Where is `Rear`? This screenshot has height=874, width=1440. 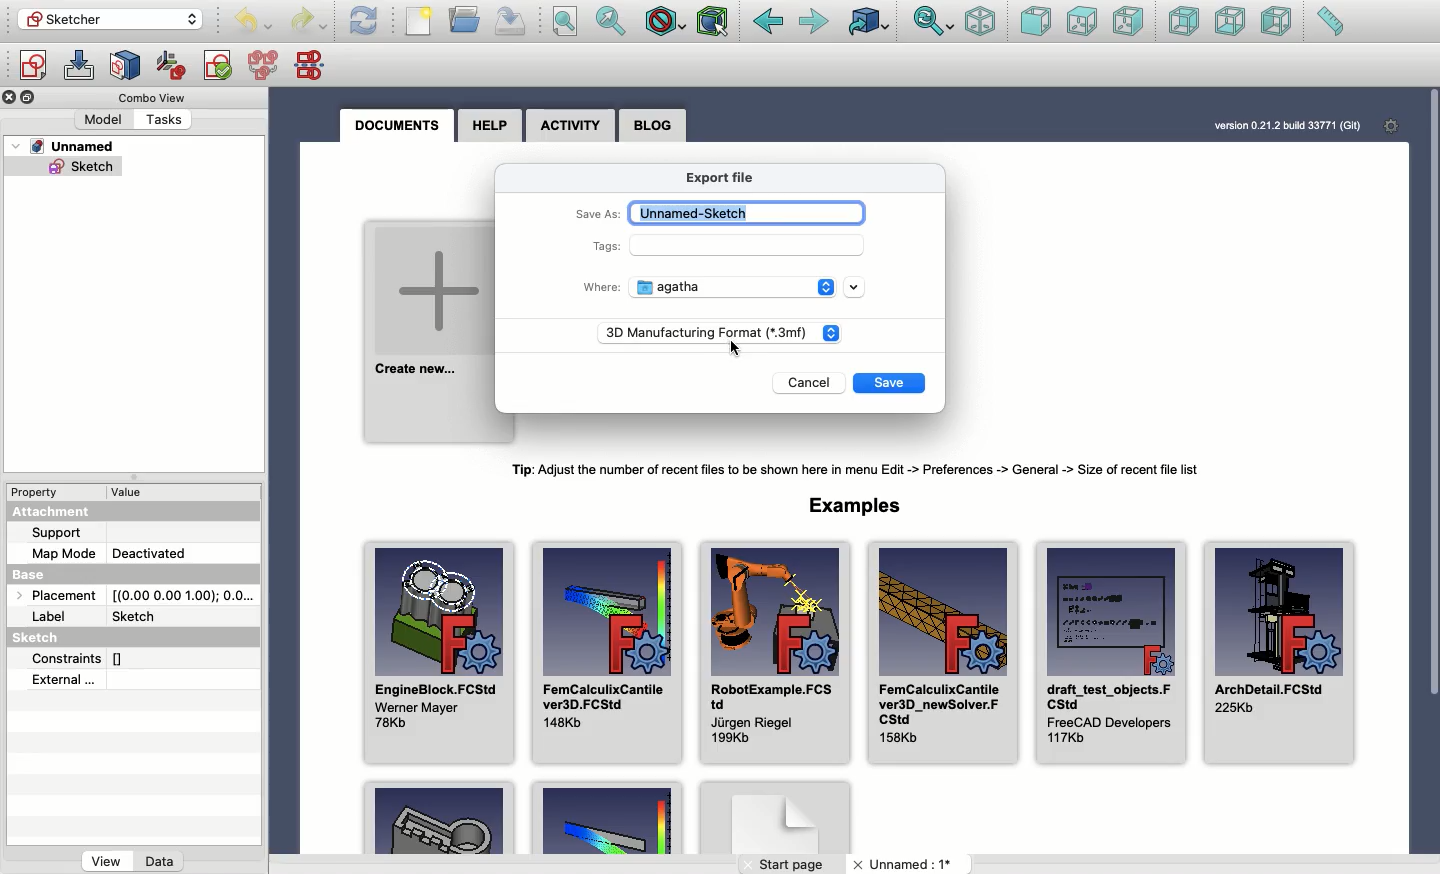
Rear is located at coordinates (1183, 23).